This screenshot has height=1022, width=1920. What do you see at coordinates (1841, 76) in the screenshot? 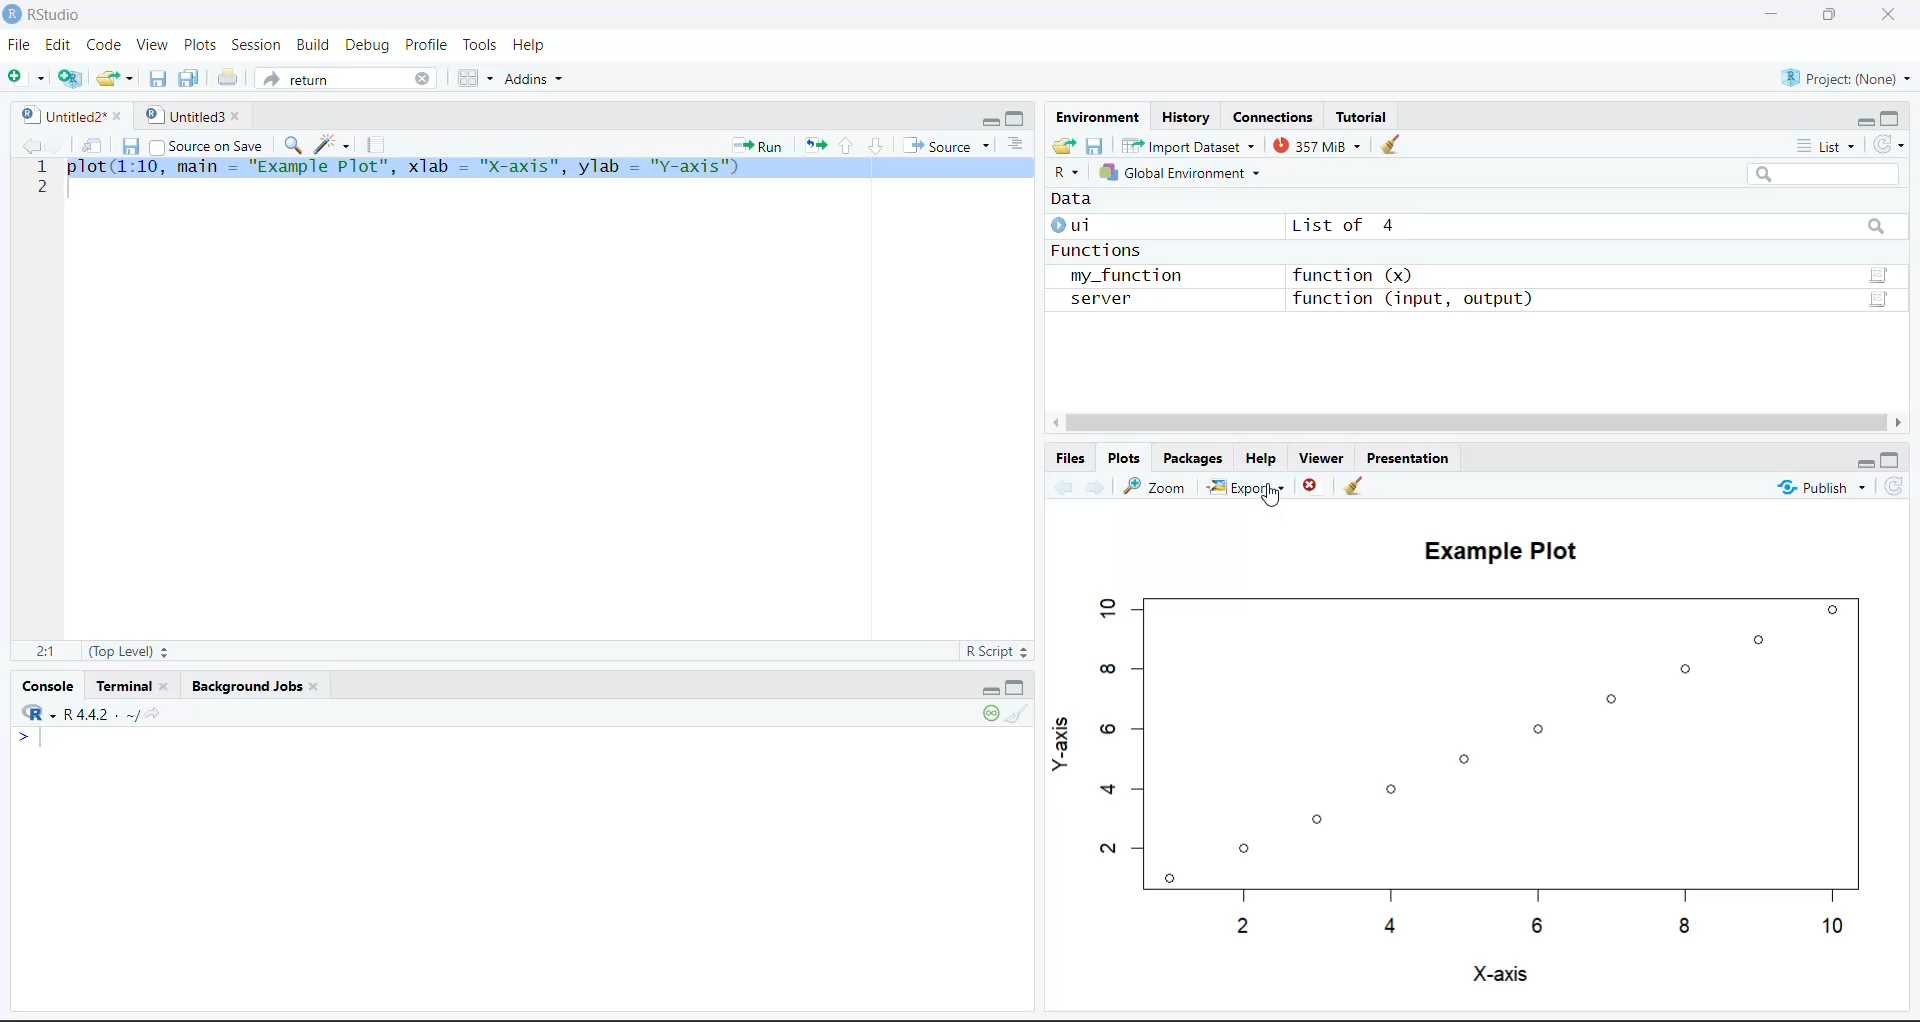
I see `Project (None)` at bounding box center [1841, 76].